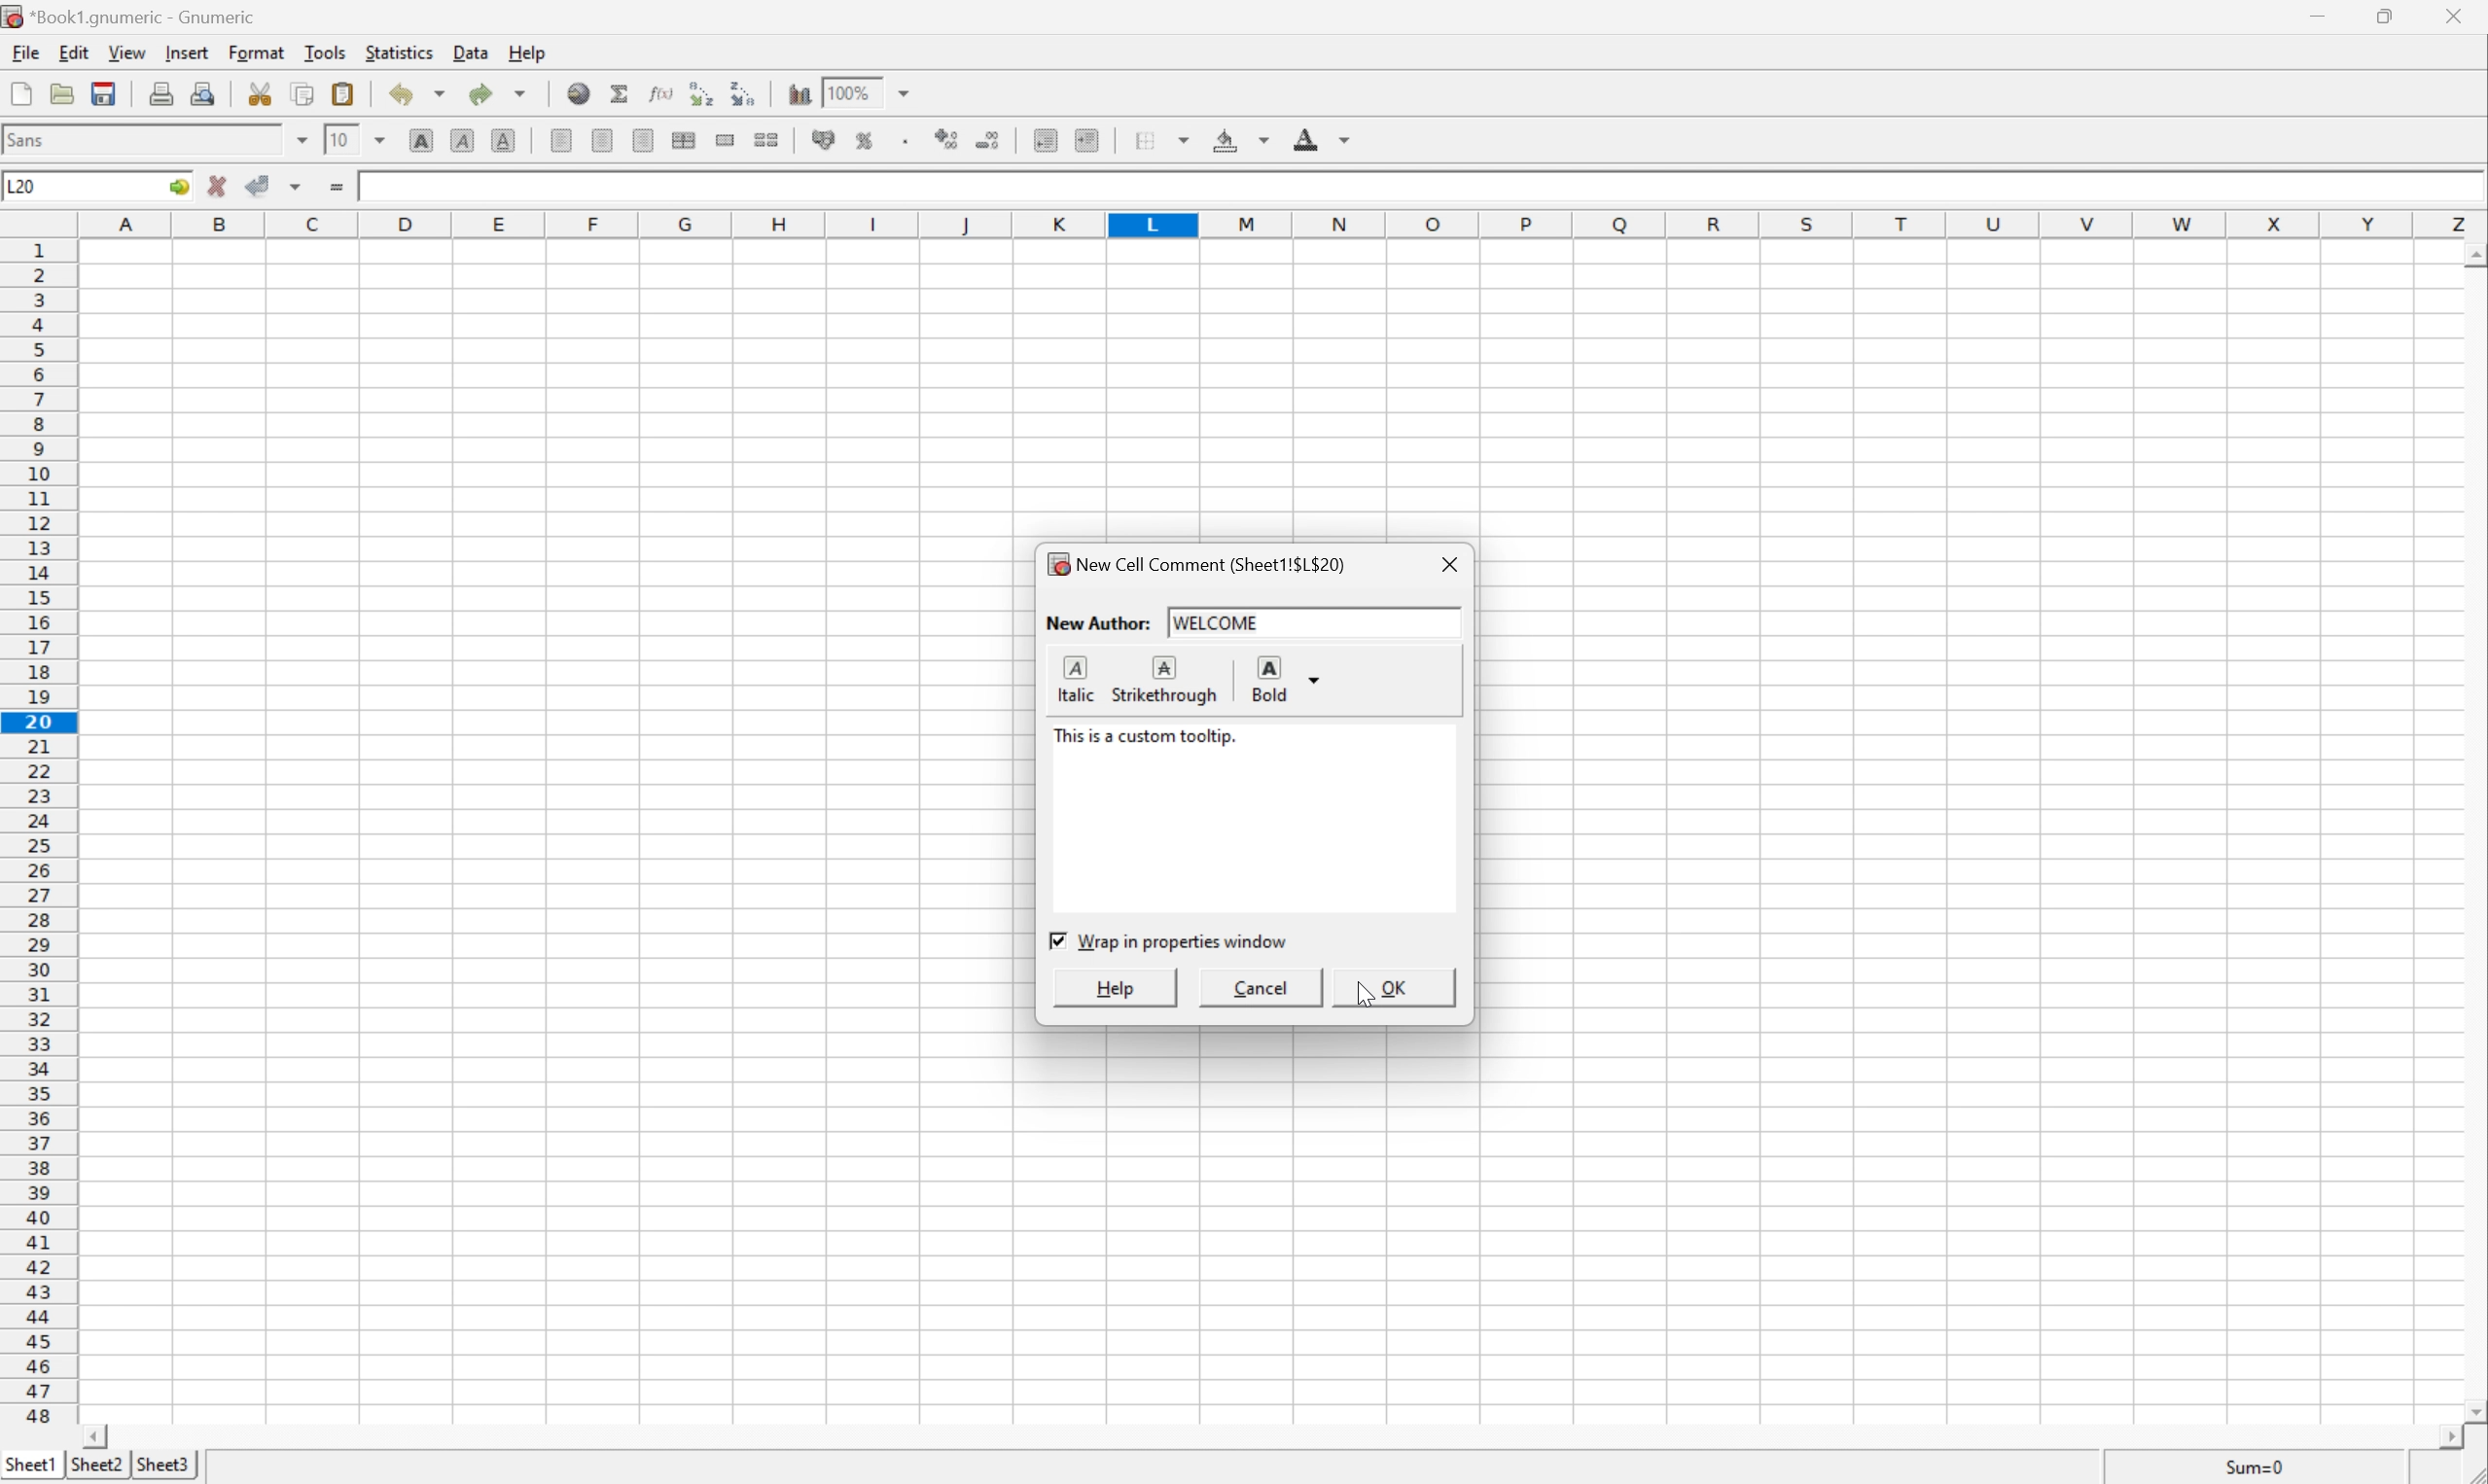 The height and width of the screenshot is (1484, 2488). What do you see at coordinates (1087, 139) in the screenshot?
I see `Increase indent, and align the contents to the left` at bounding box center [1087, 139].